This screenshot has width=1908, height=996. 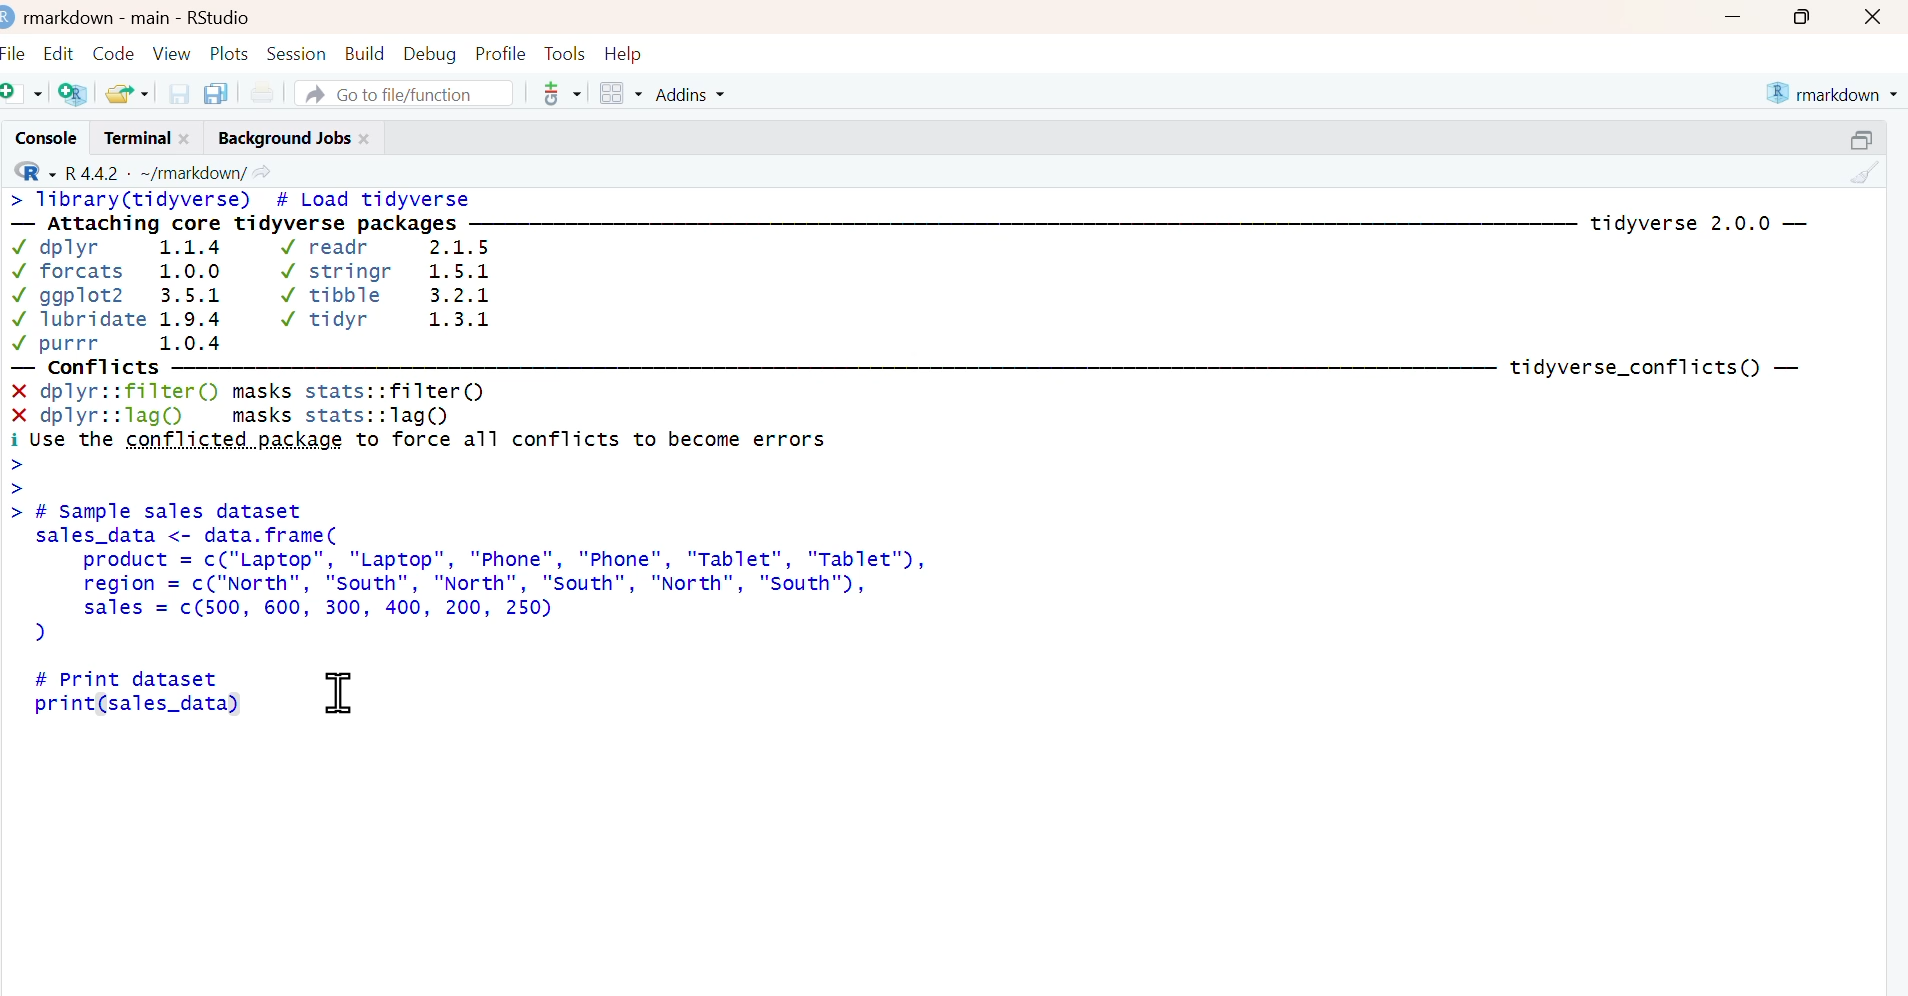 I want to click on markdown - main -, so click(x=99, y=15).